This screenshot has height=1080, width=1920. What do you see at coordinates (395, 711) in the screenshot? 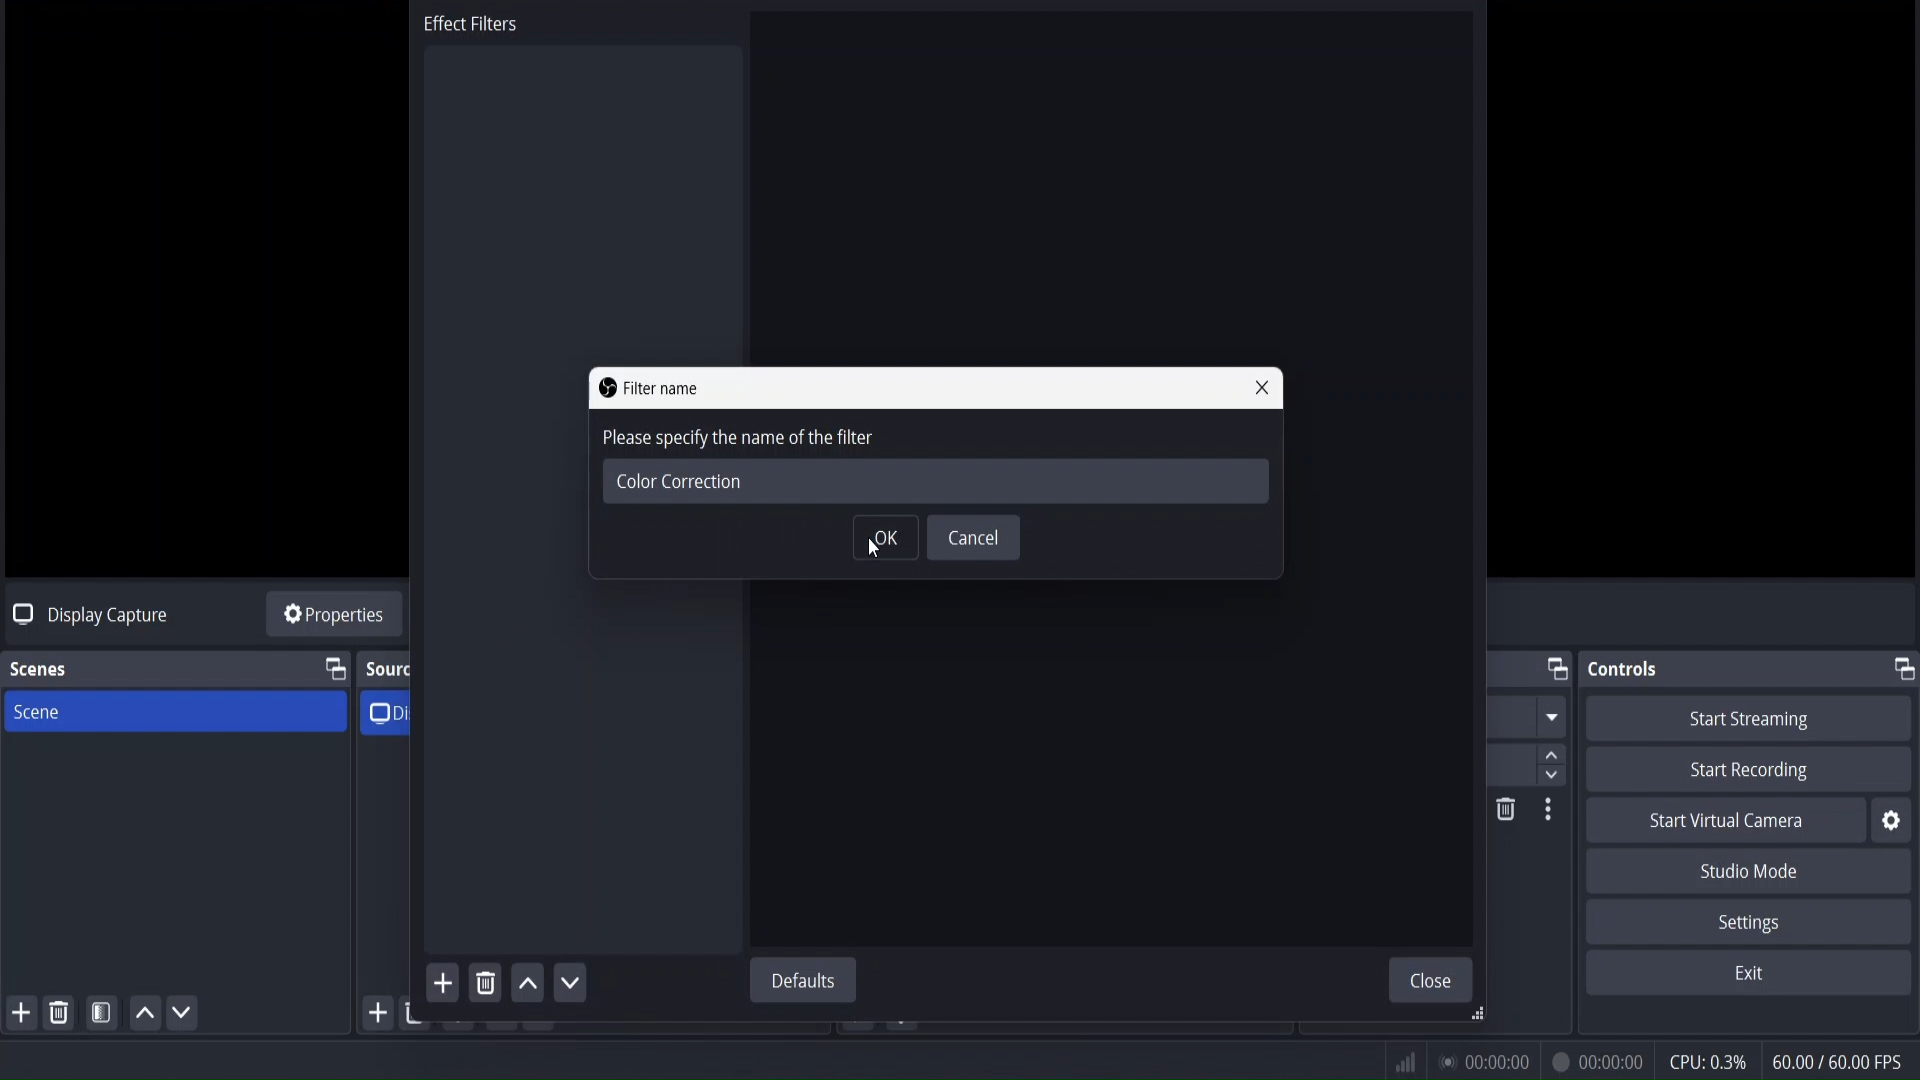
I see `display capture` at bounding box center [395, 711].